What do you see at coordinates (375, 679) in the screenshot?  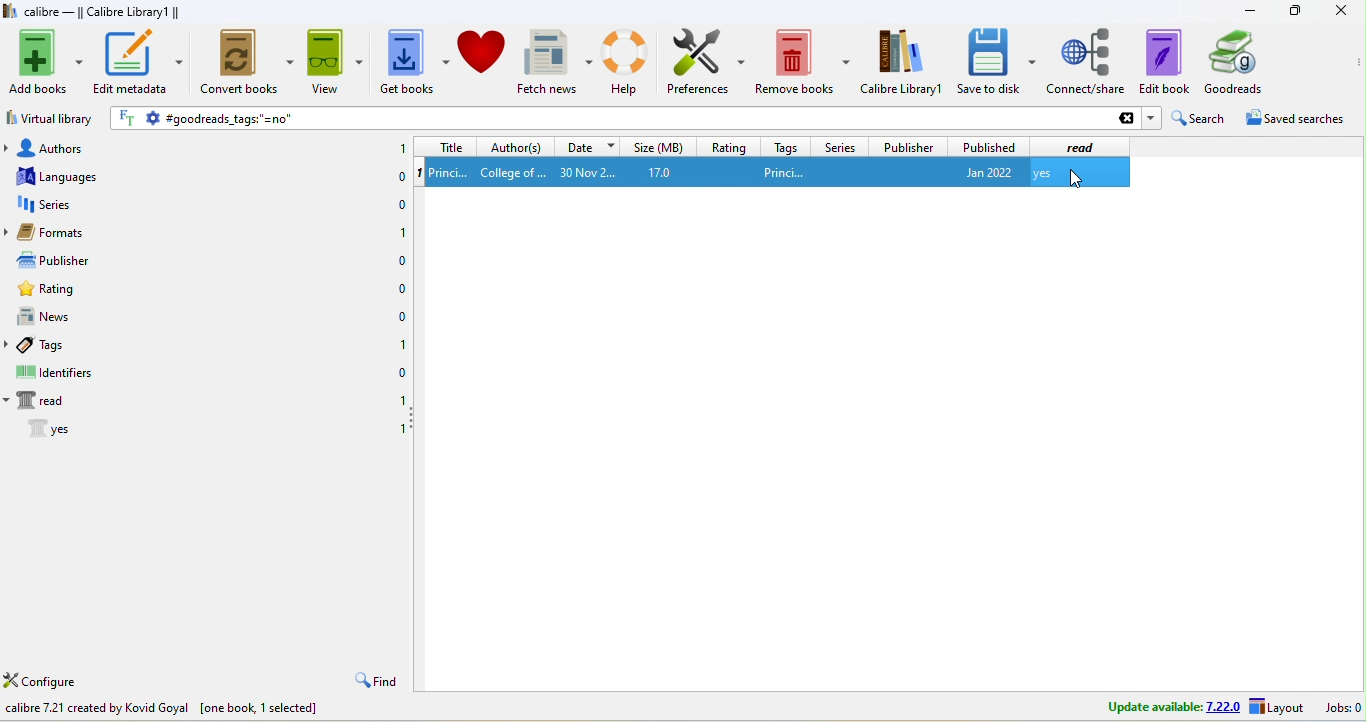 I see `find` at bounding box center [375, 679].